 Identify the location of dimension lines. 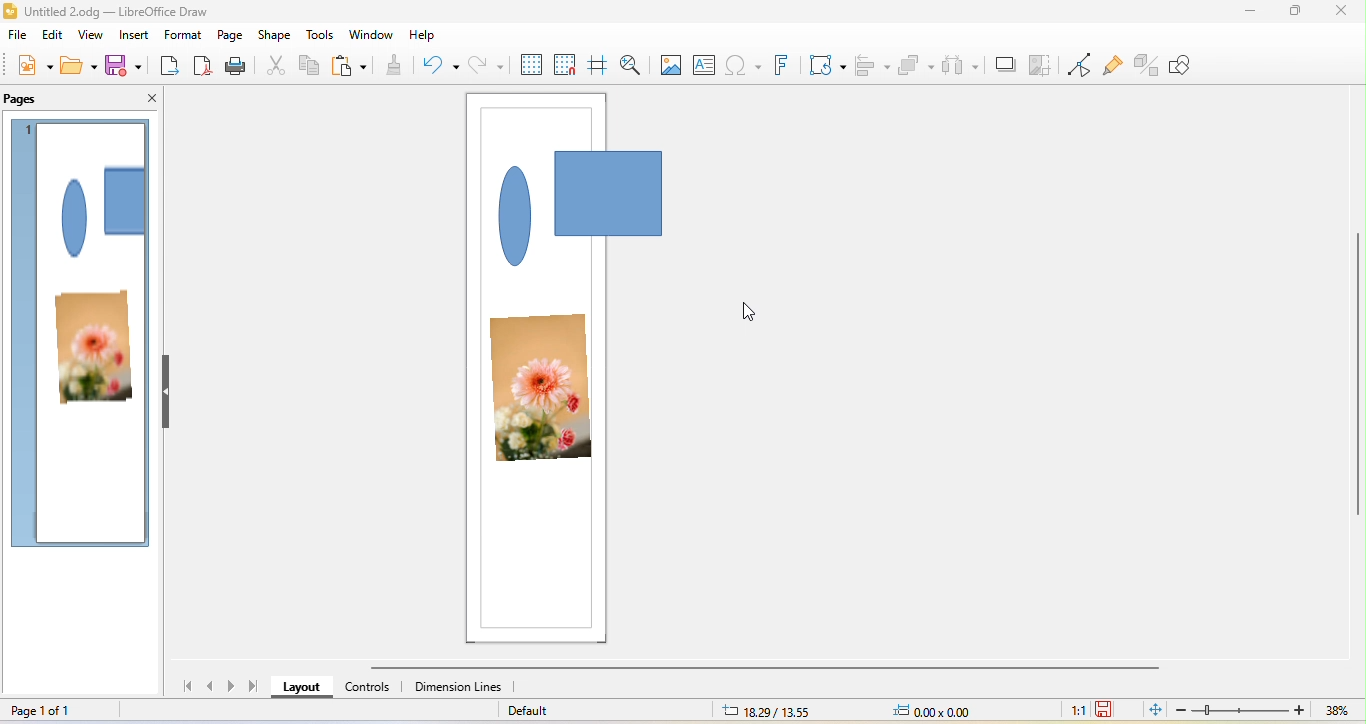
(460, 689).